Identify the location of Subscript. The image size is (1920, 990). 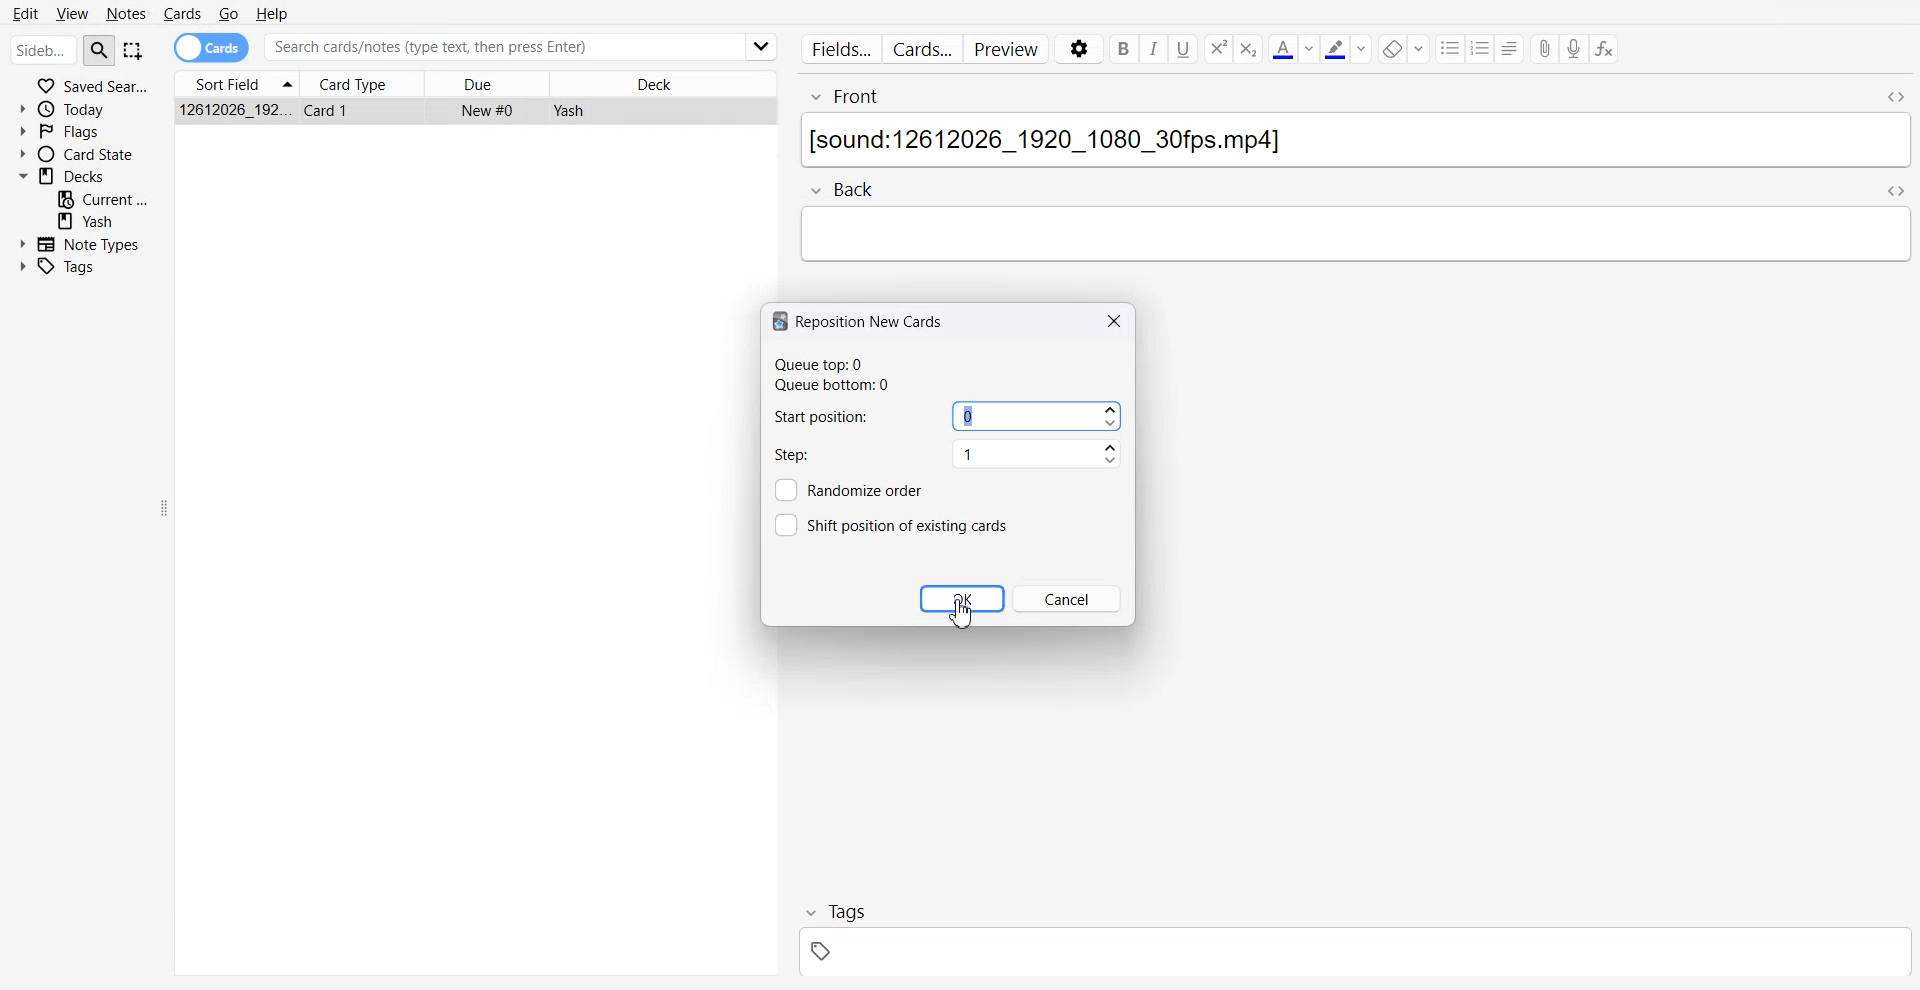
(1217, 49).